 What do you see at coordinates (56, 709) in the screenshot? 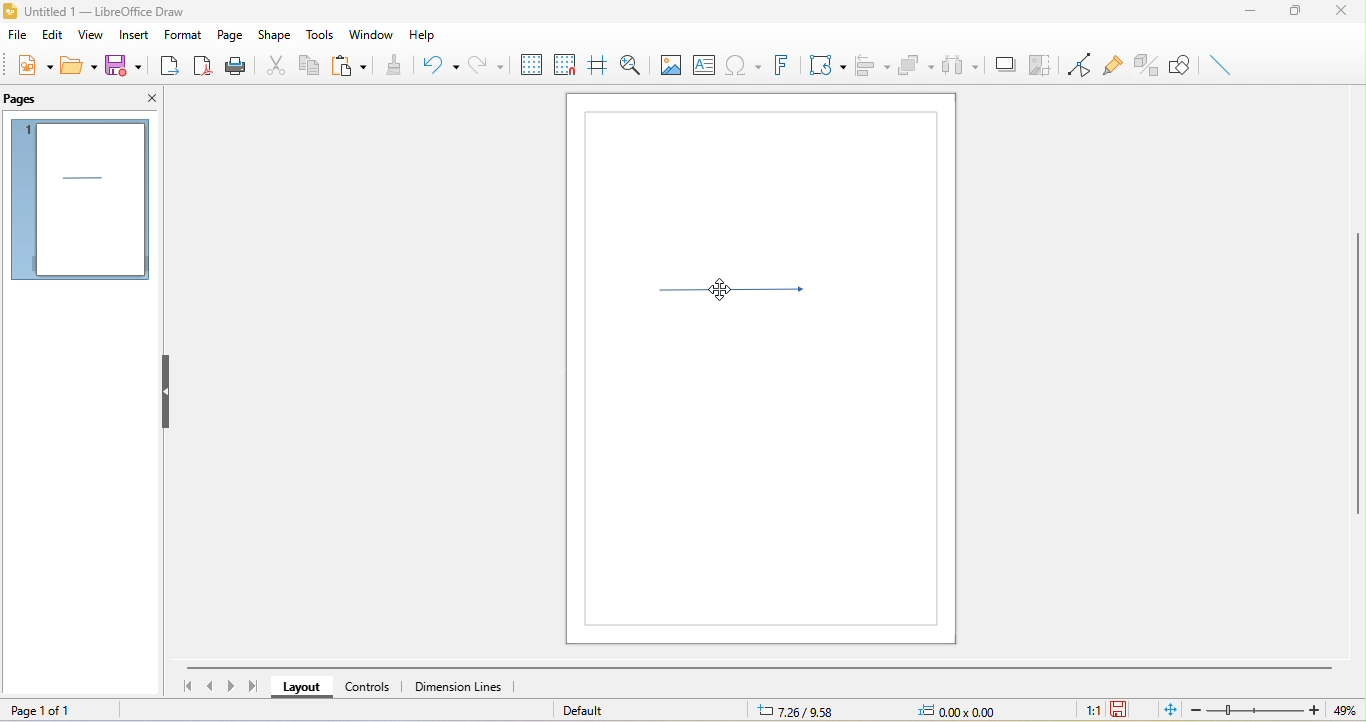
I see `page 1 of 1` at bounding box center [56, 709].